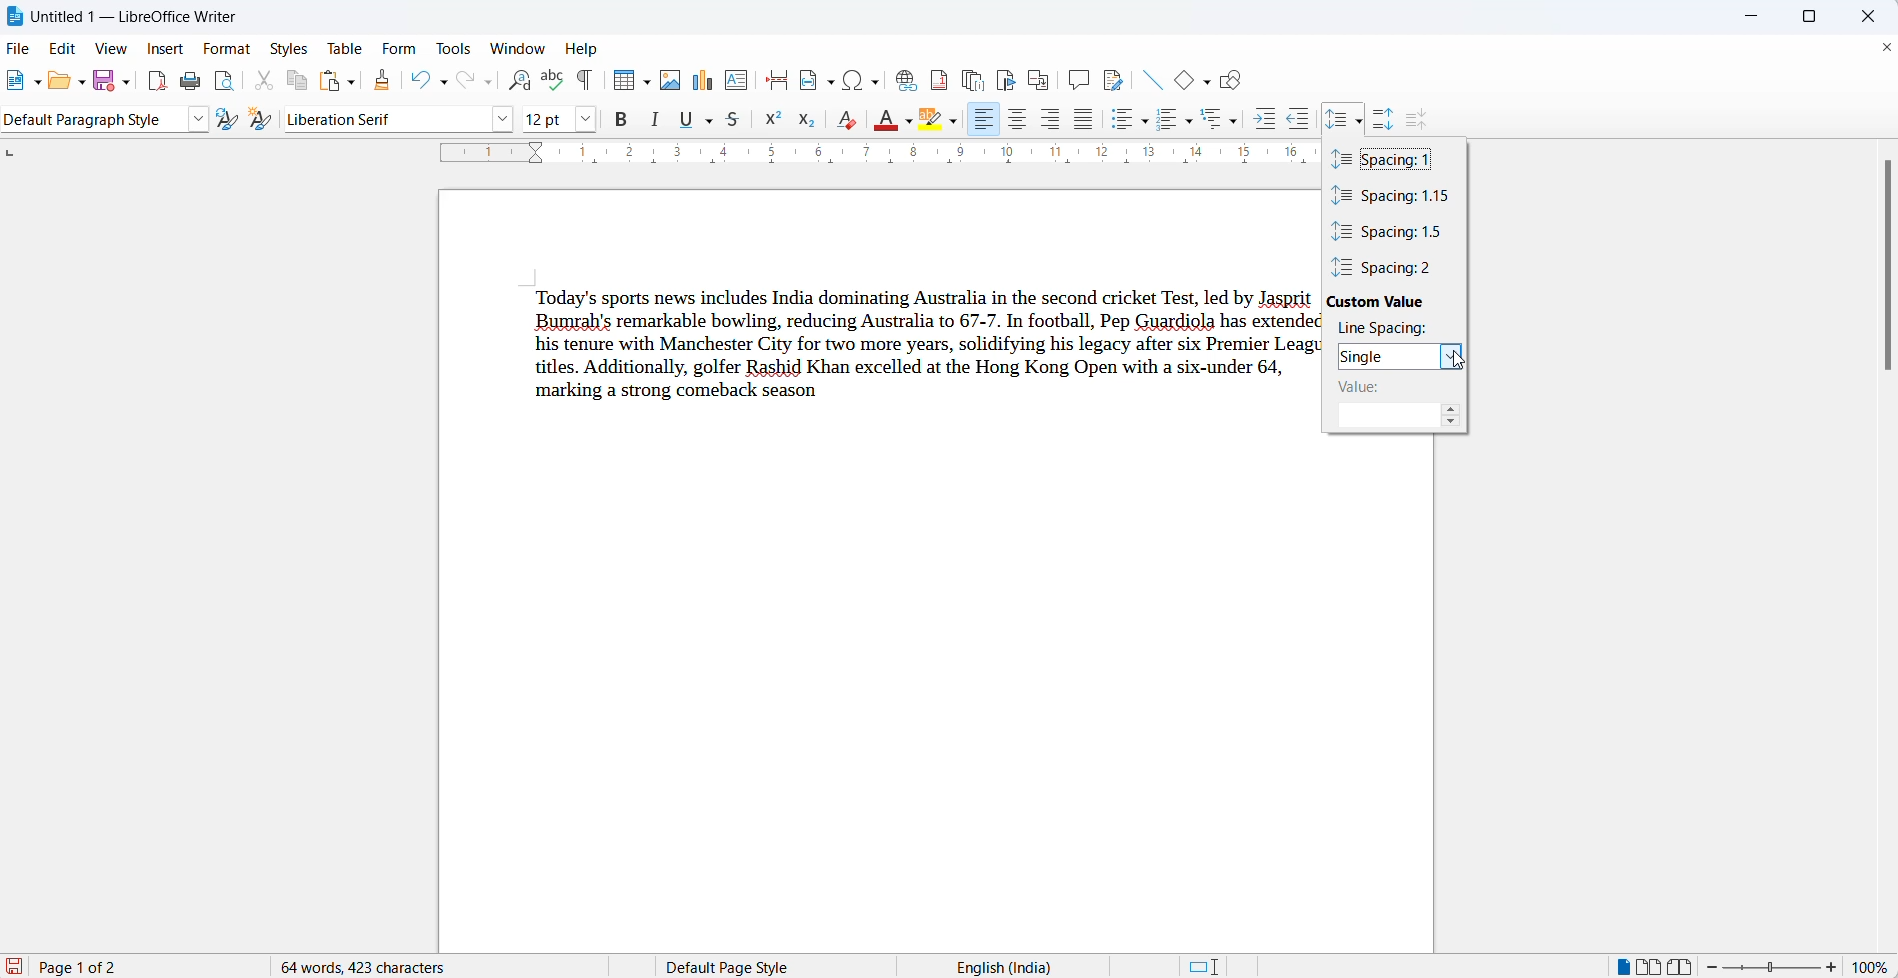 The width and height of the screenshot is (1898, 978). What do you see at coordinates (552, 81) in the screenshot?
I see `spellings` at bounding box center [552, 81].